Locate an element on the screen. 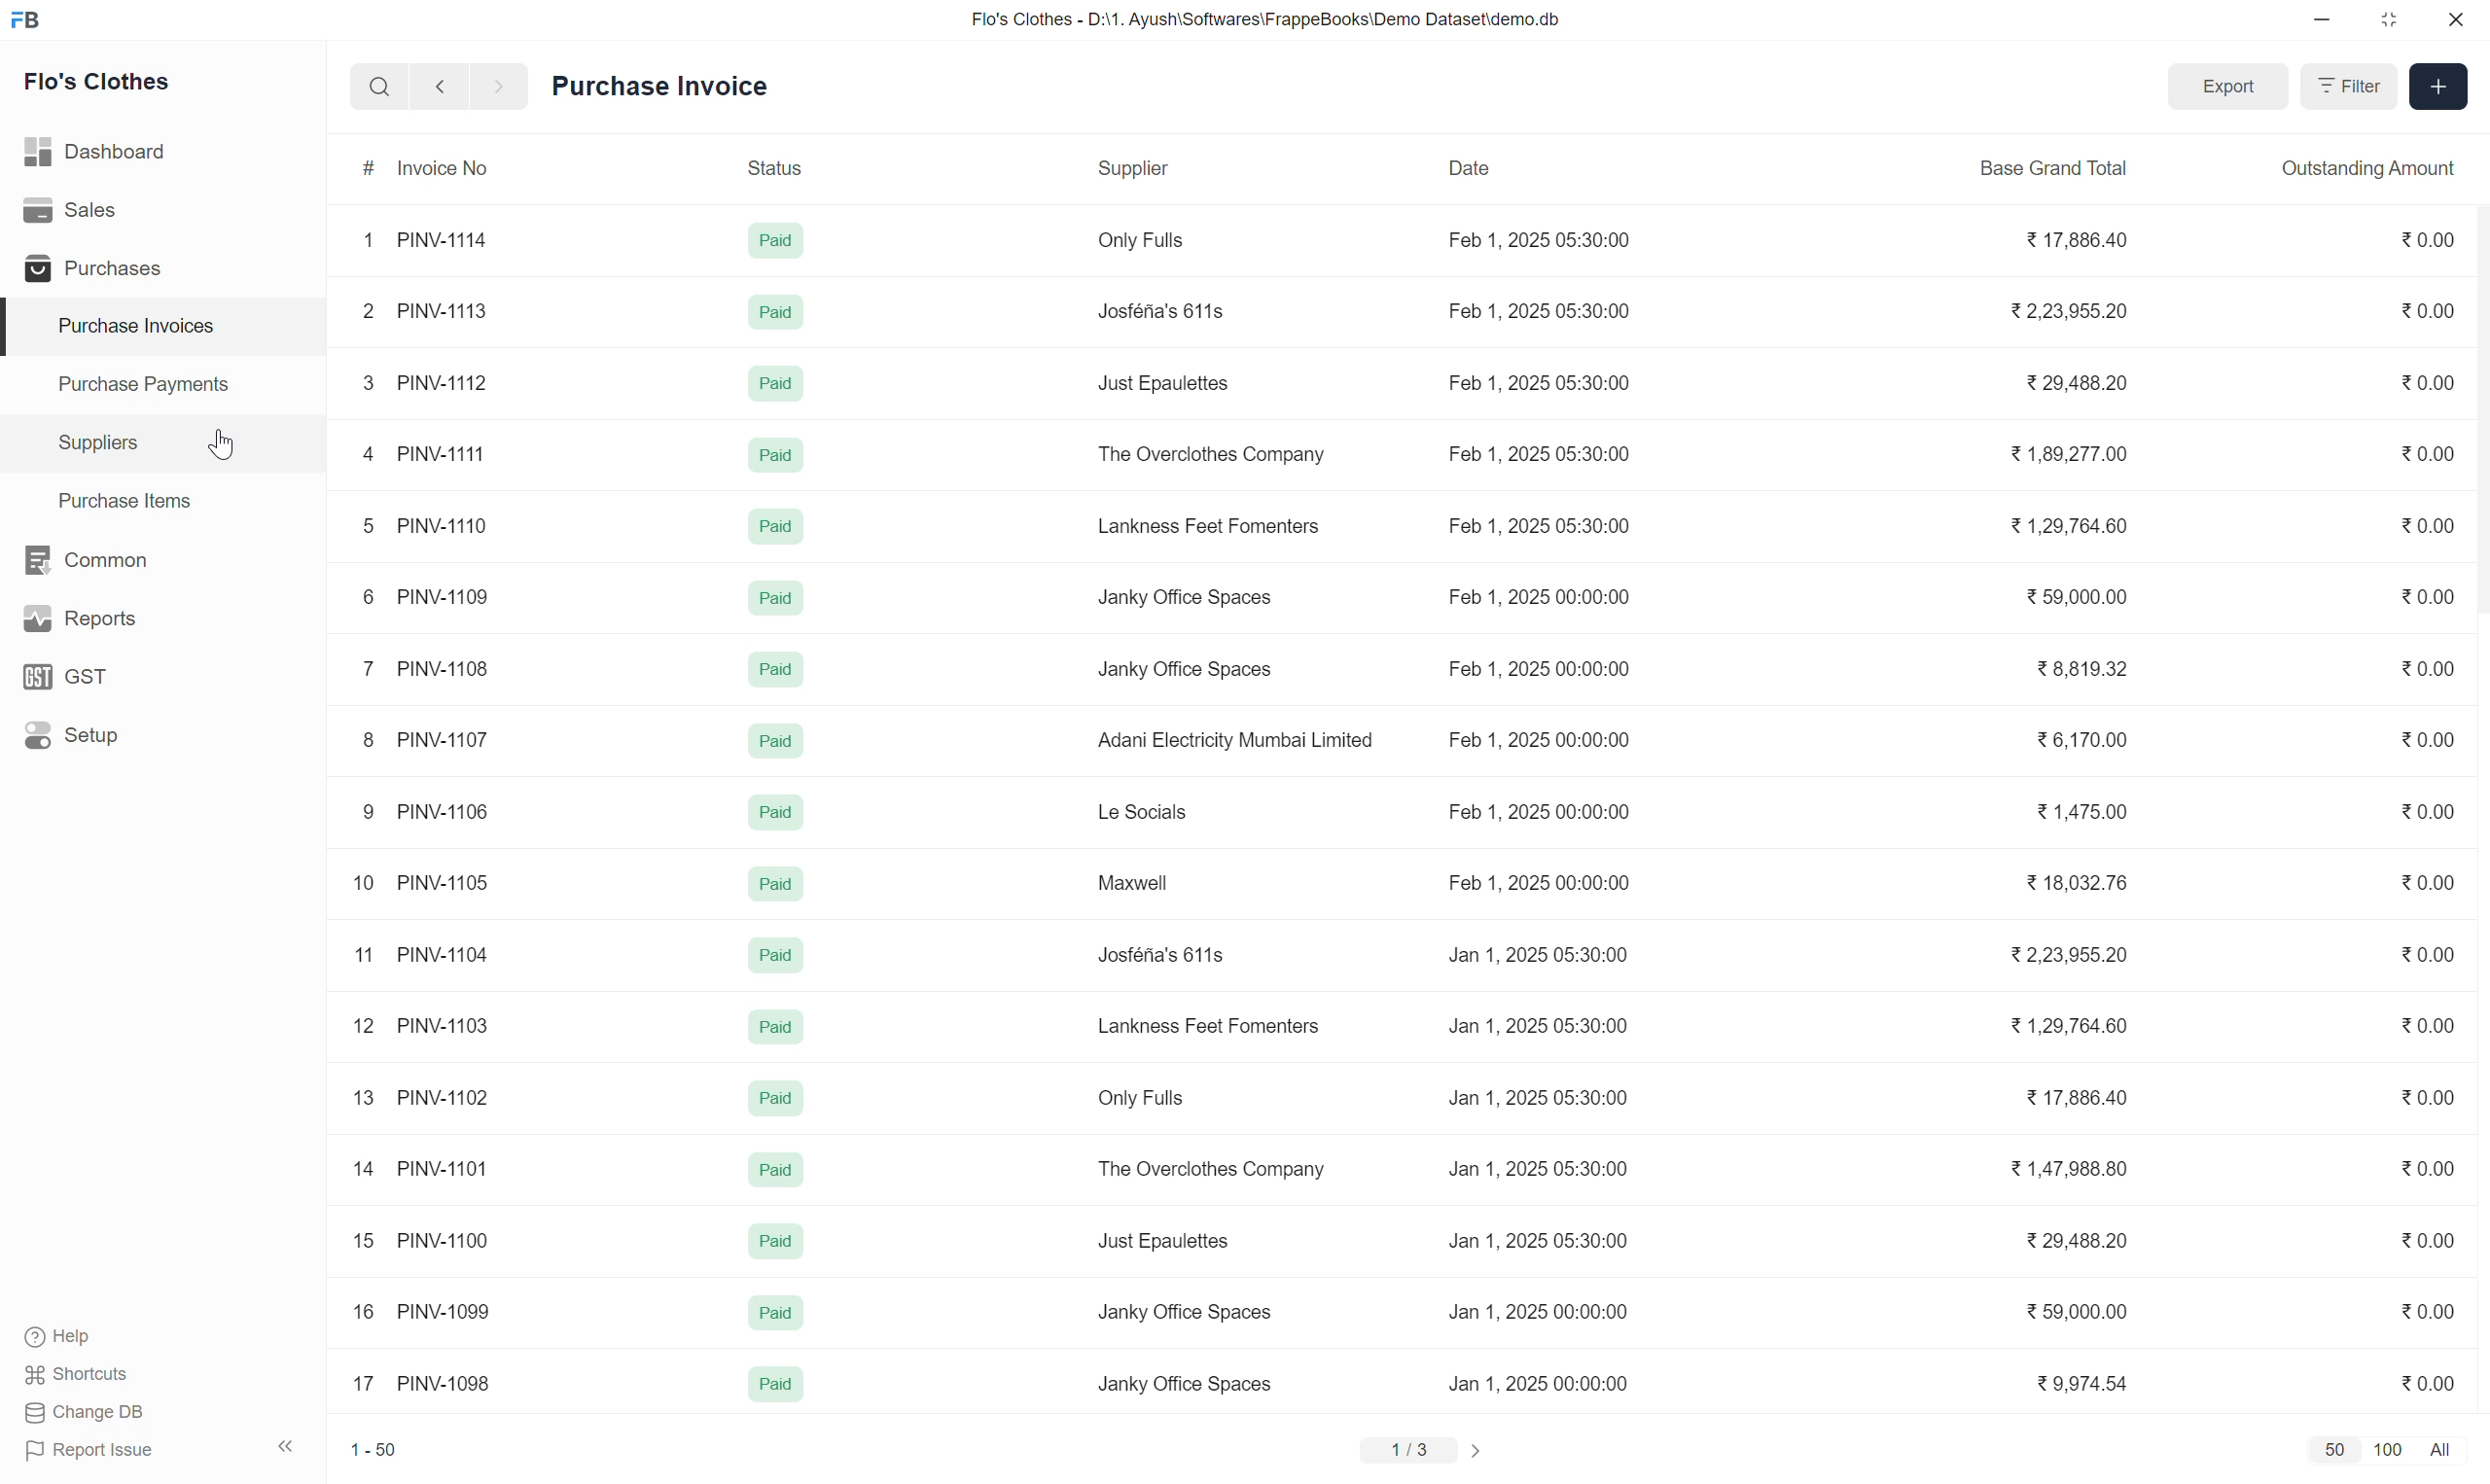 The image size is (2490, 1484). The Overclothes Company is located at coordinates (1212, 454).